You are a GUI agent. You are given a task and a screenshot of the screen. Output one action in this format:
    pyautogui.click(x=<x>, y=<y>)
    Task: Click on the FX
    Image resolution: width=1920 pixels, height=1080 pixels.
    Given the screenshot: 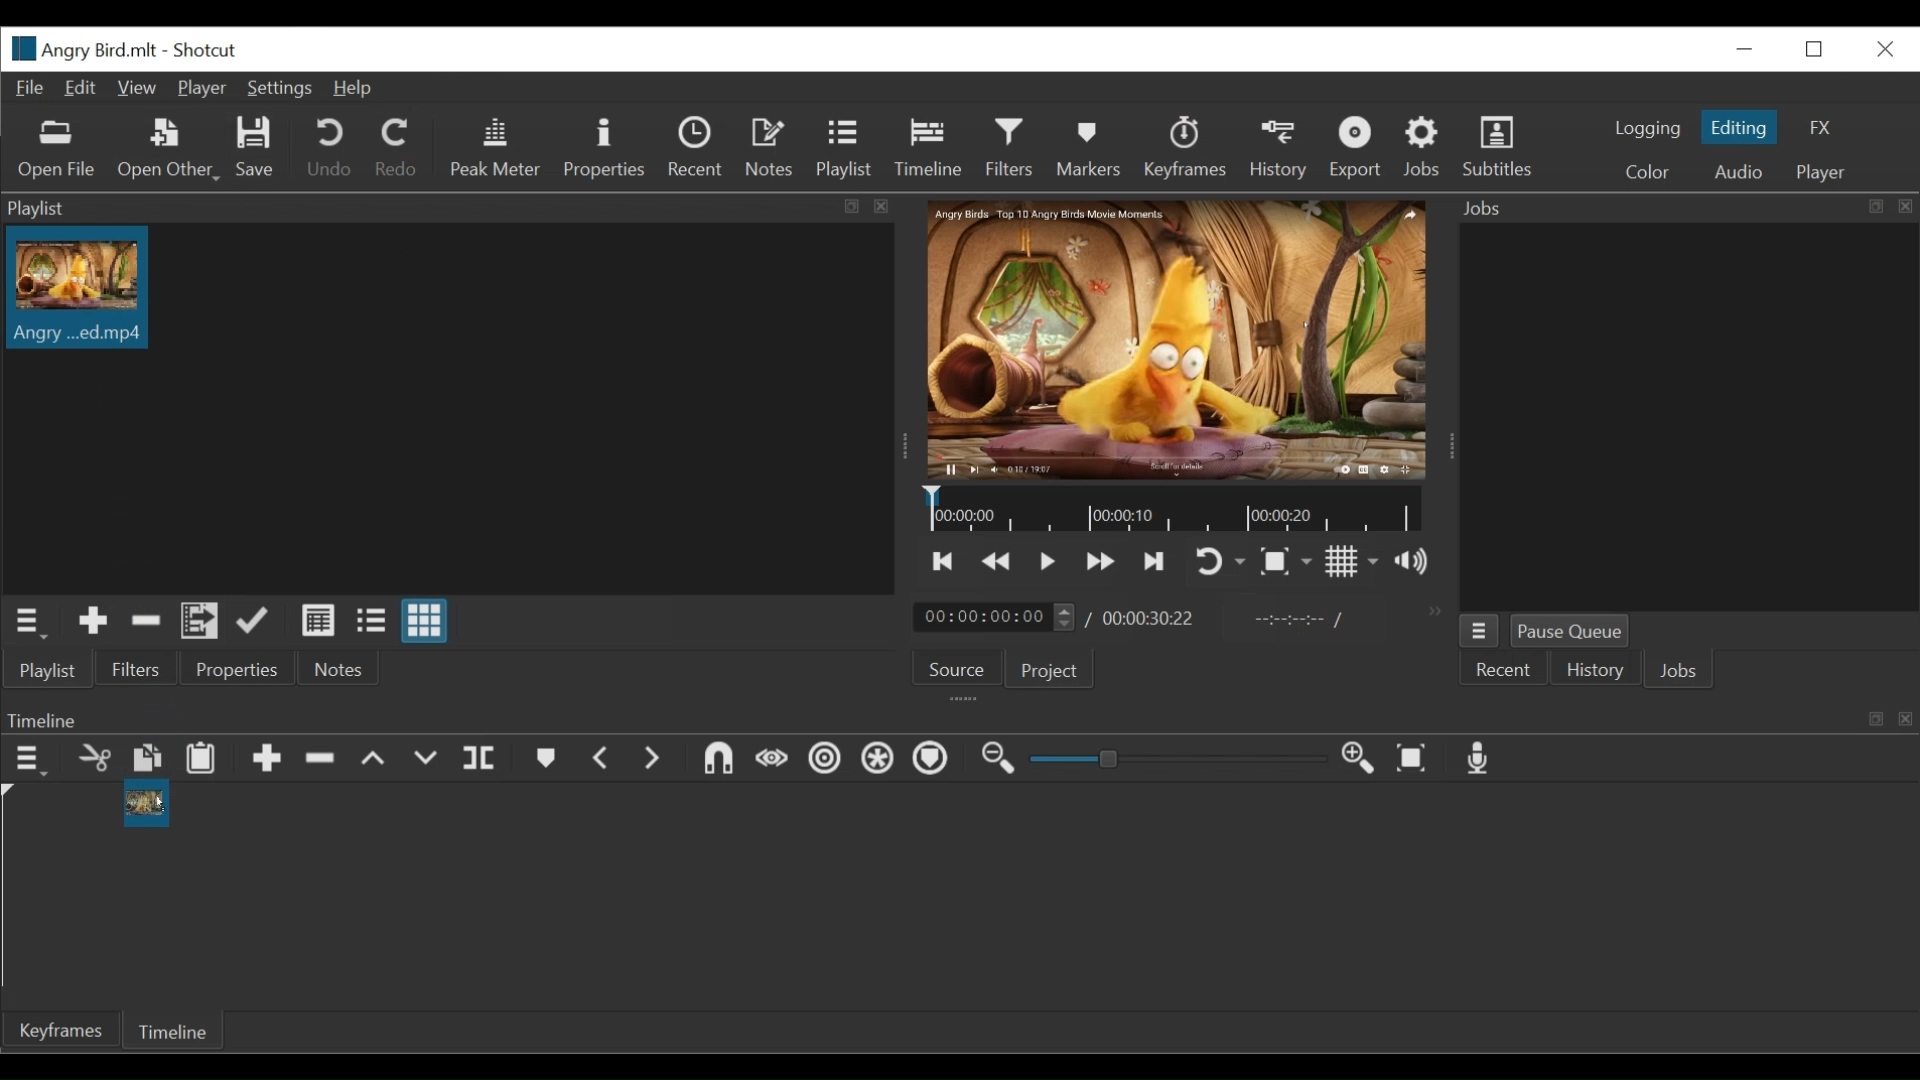 What is the action you would take?
    pyautogui.click(x=1819, y=126)
    